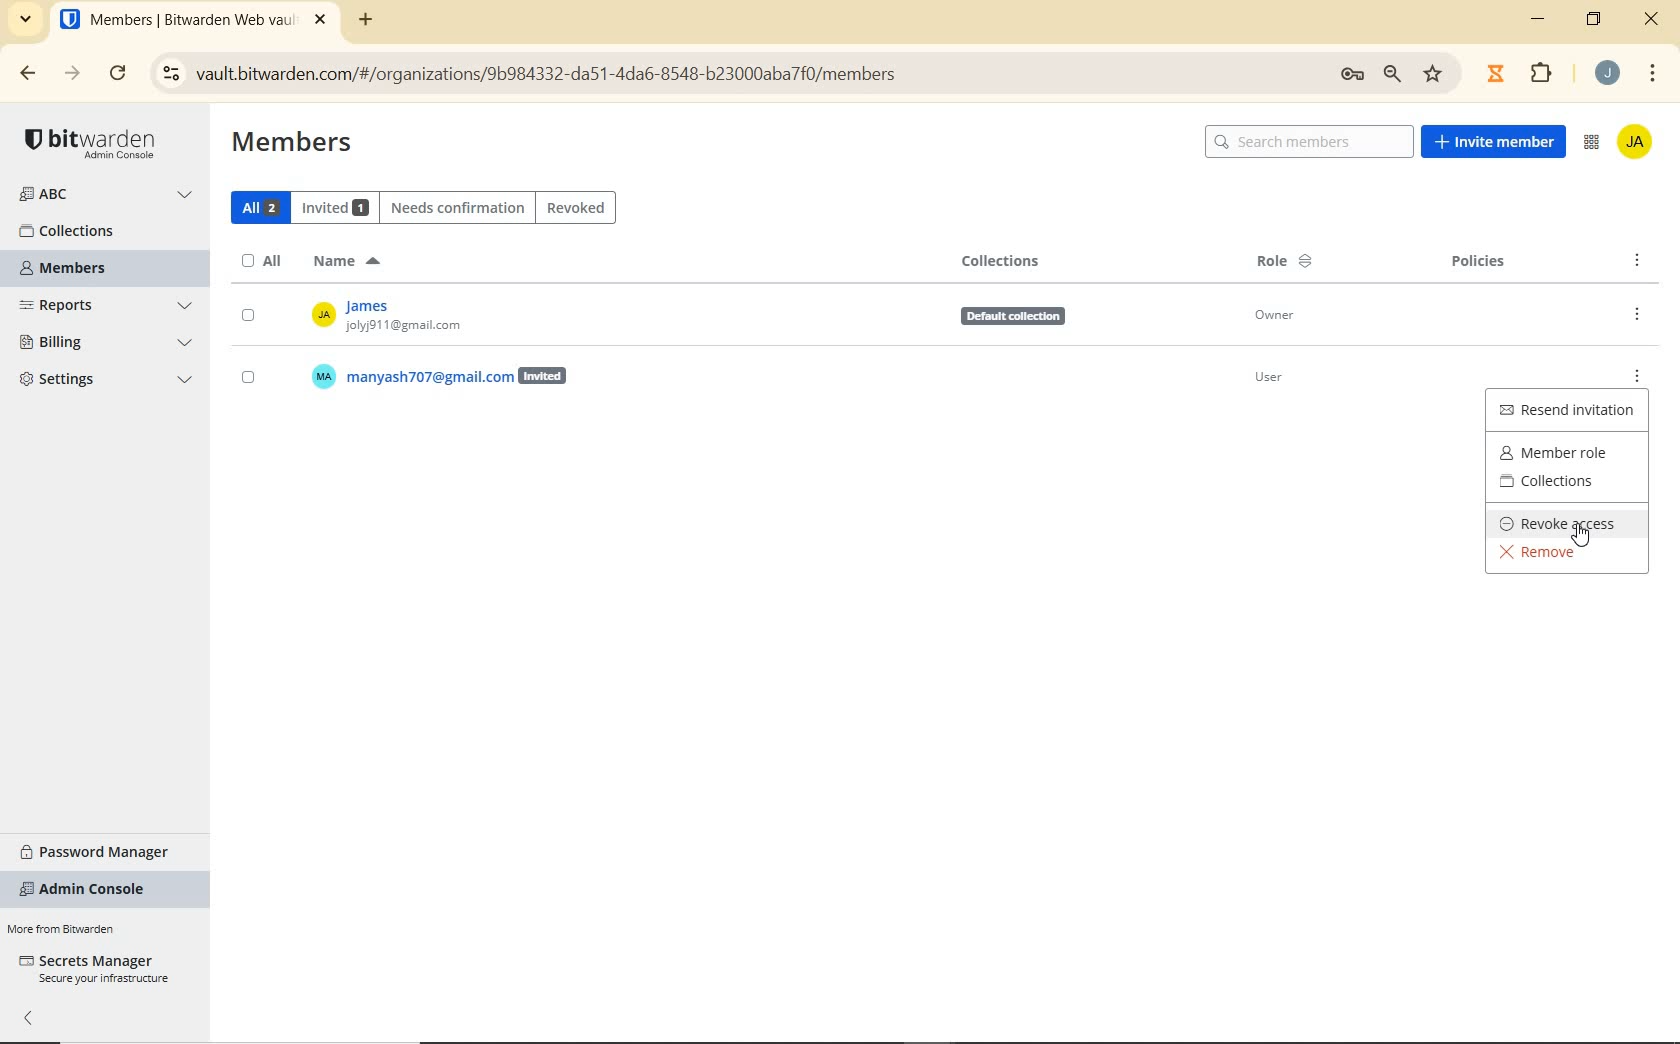  Describe the element at coordinates (1596, 23) in the screenshot. I see `RESTORE DOWN` at that location.